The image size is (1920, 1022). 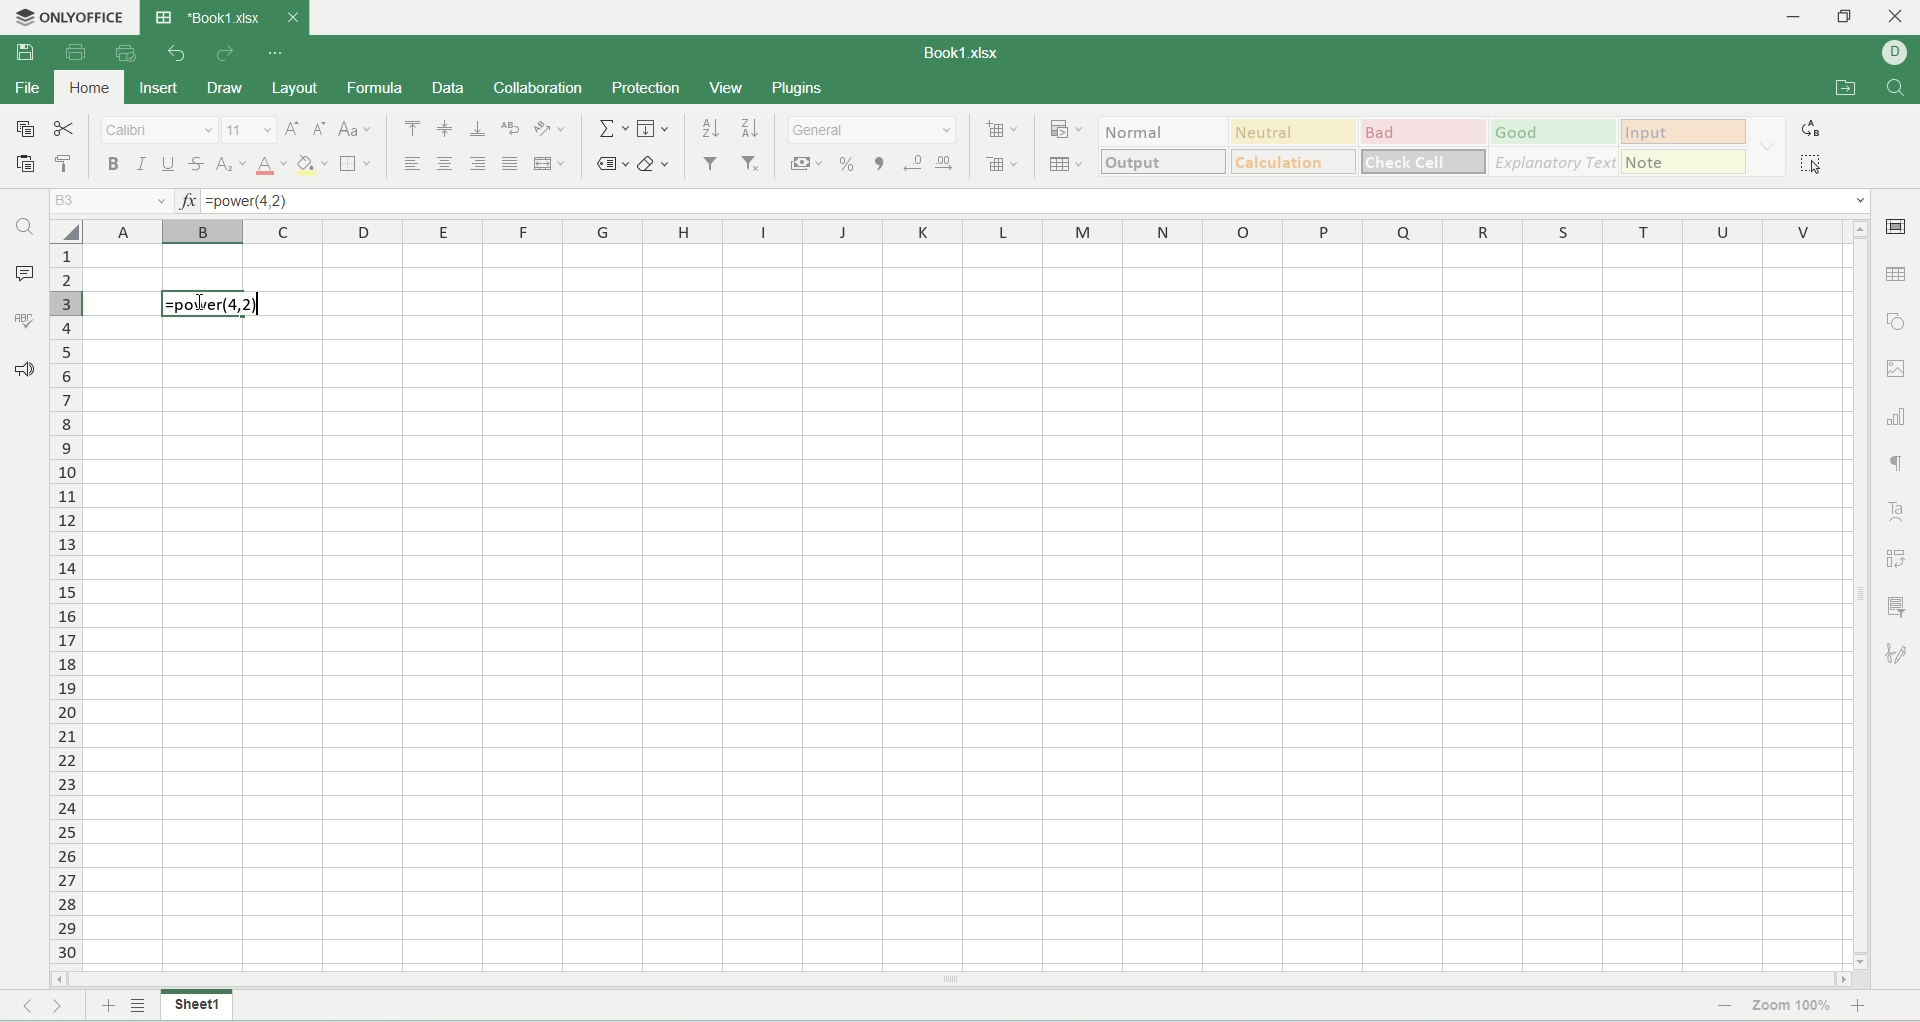 What do you see at coordinates (1688, 164) in the screenshot?
I see `note` at bounding box center [1688, 164].